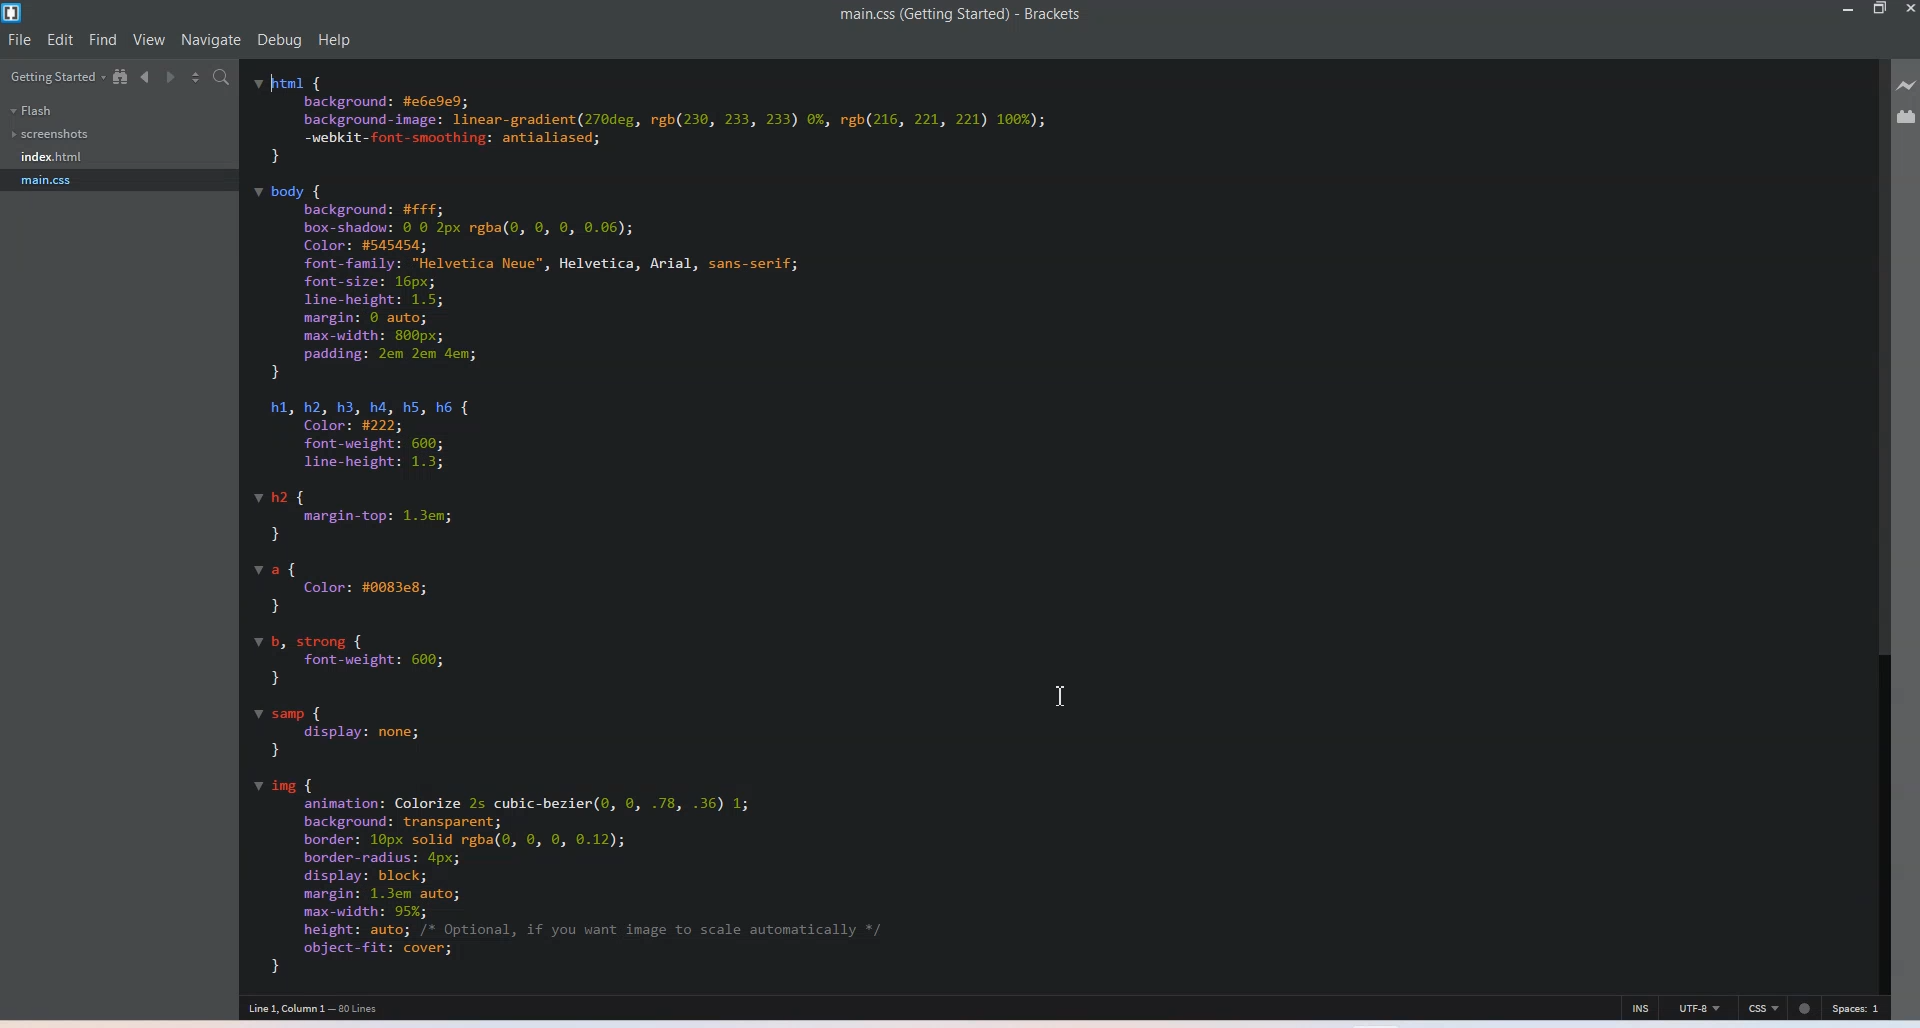 This screenshot has height=1028, width=1920. Describe the element at coordinates (144, 78) in the screenshot. I see `Navigate Backwards` at that location.